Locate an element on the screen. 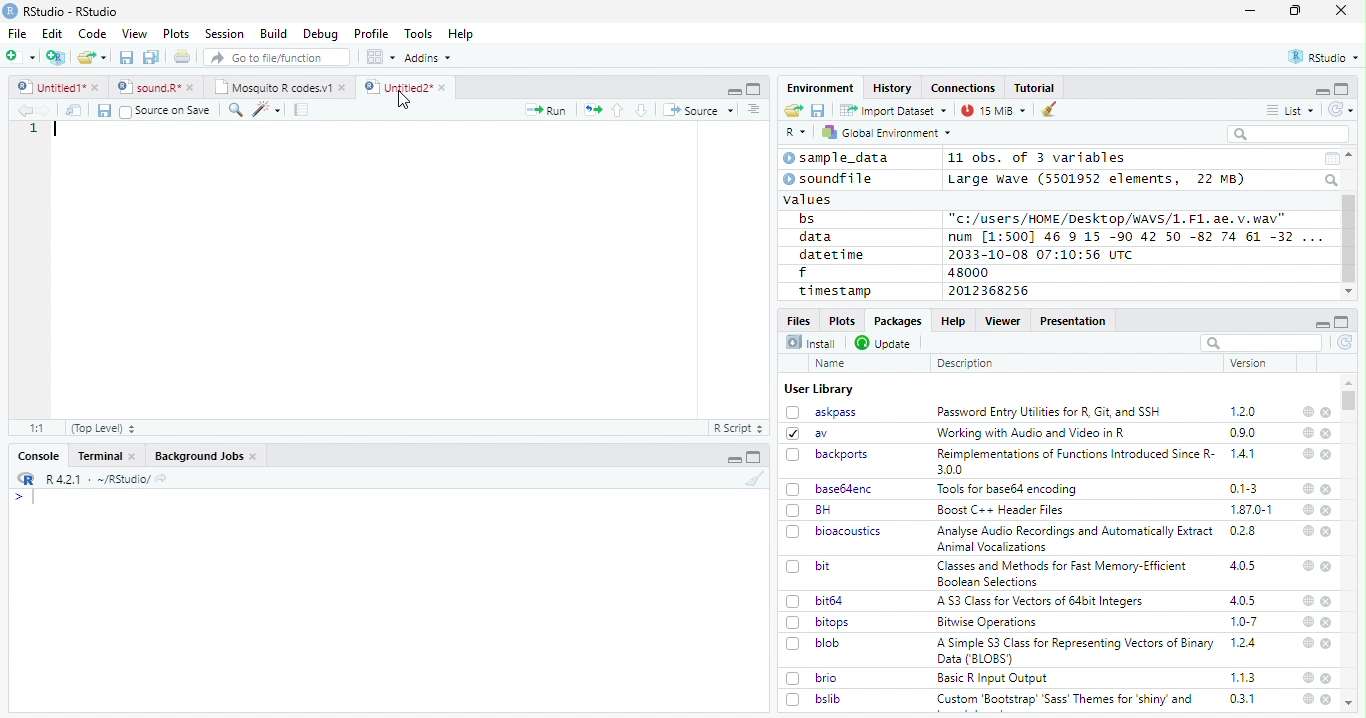 The image size is (1366, 718). Basic R Input Output is located at coordinates (995, 678).